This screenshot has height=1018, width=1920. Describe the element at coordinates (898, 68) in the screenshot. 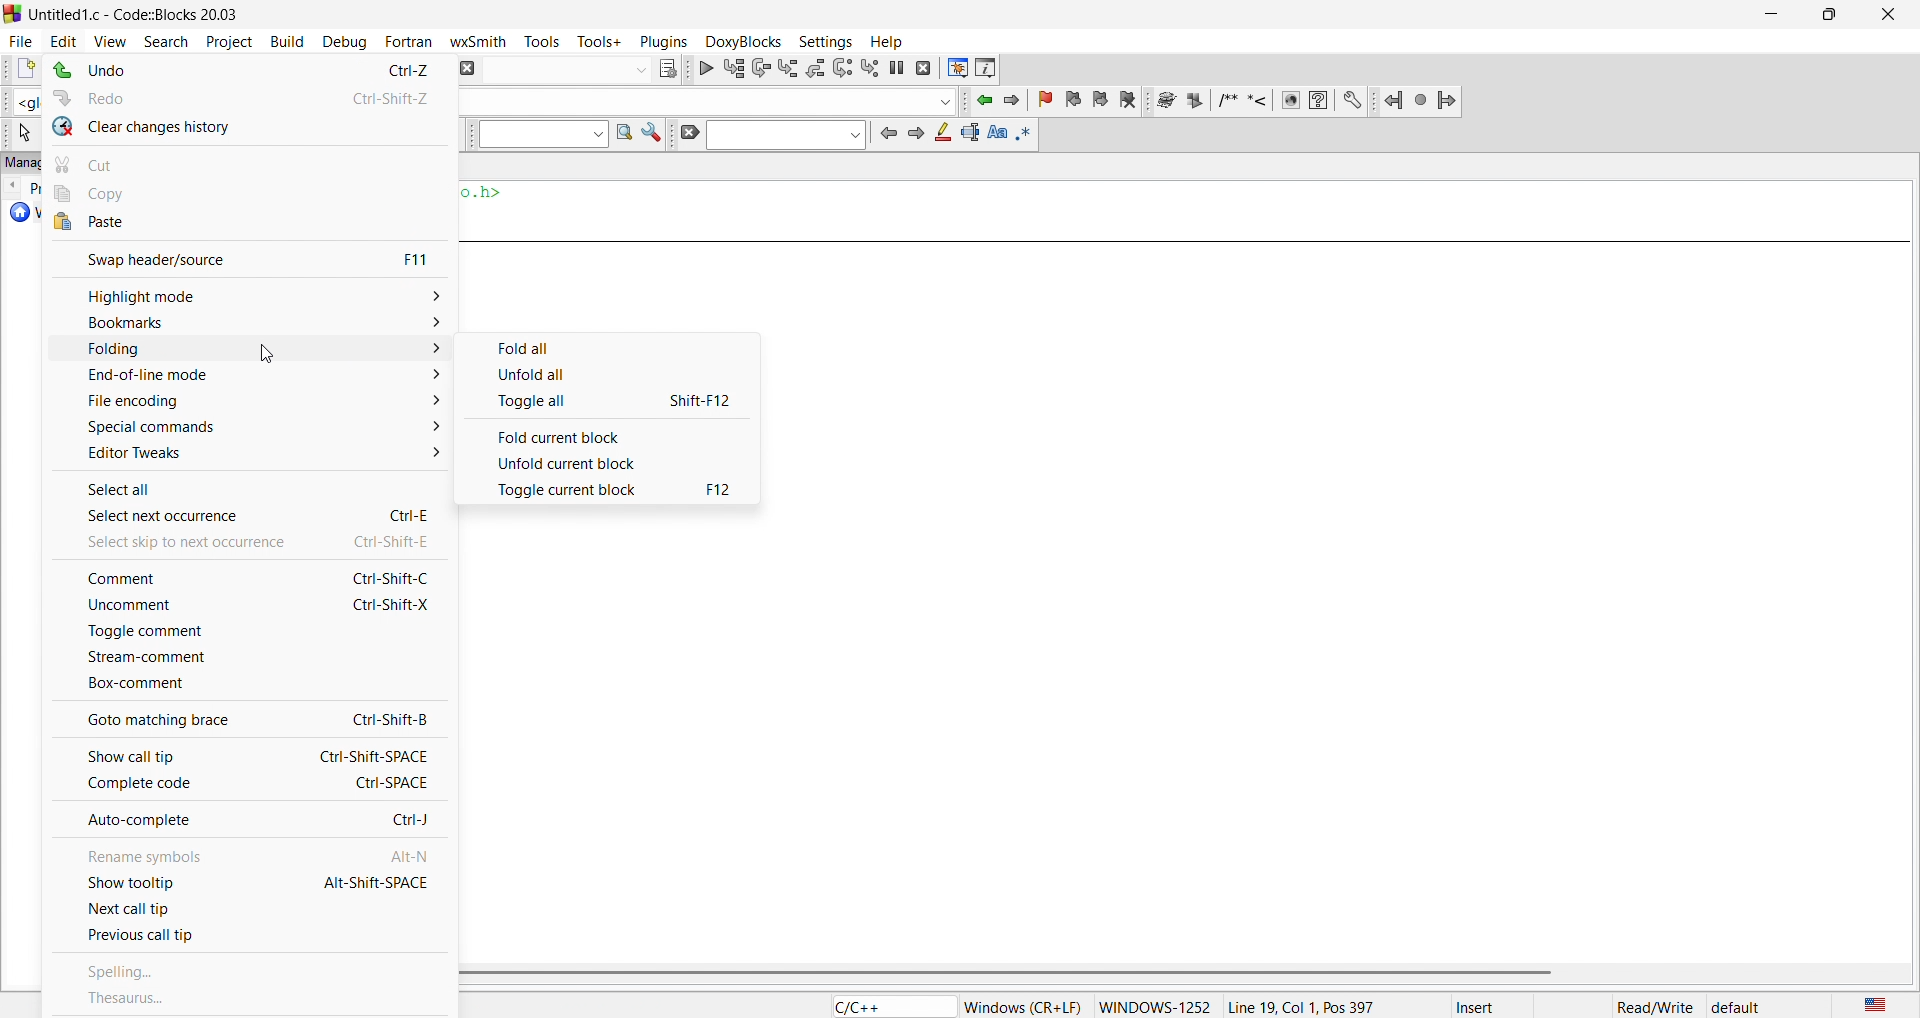

I see `break debugging` at that location.